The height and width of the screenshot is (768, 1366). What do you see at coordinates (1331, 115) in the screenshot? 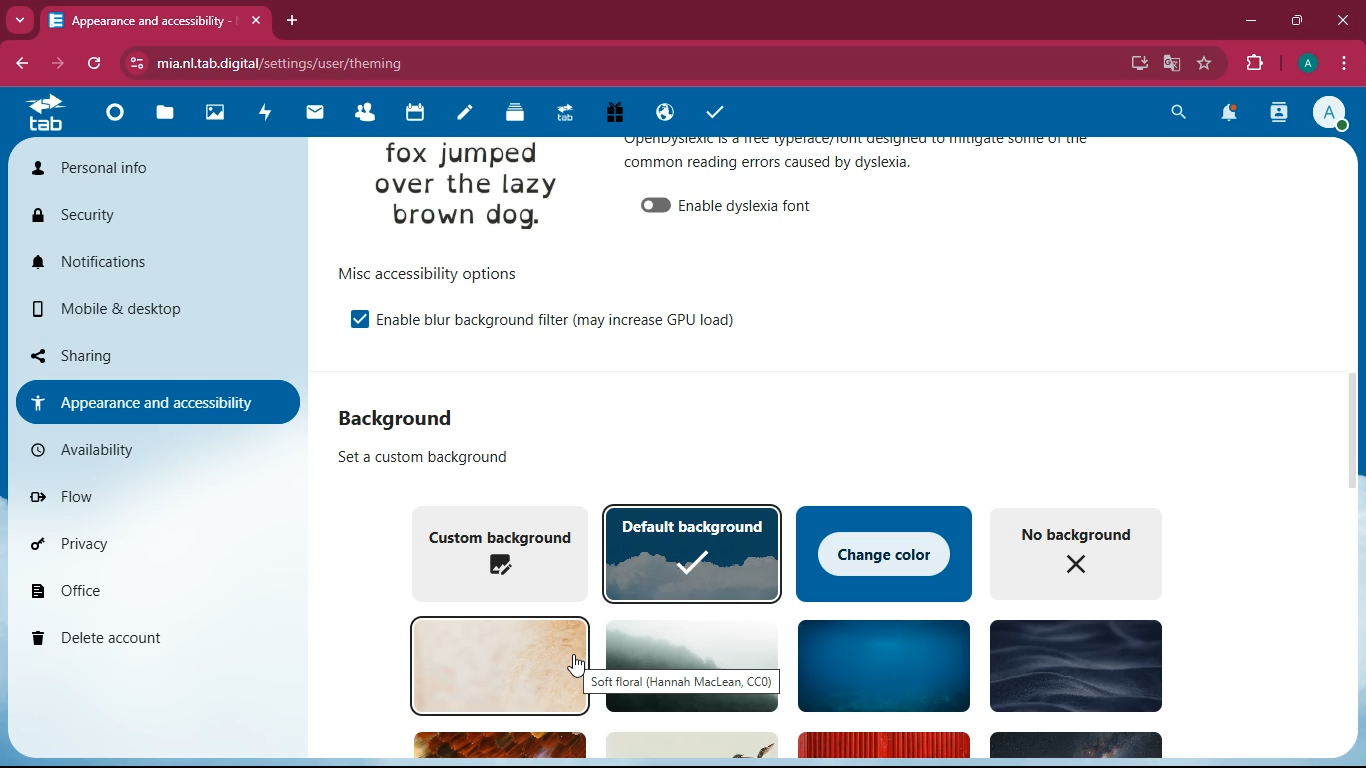
I see `profile` at bounding box center [1331, 115].